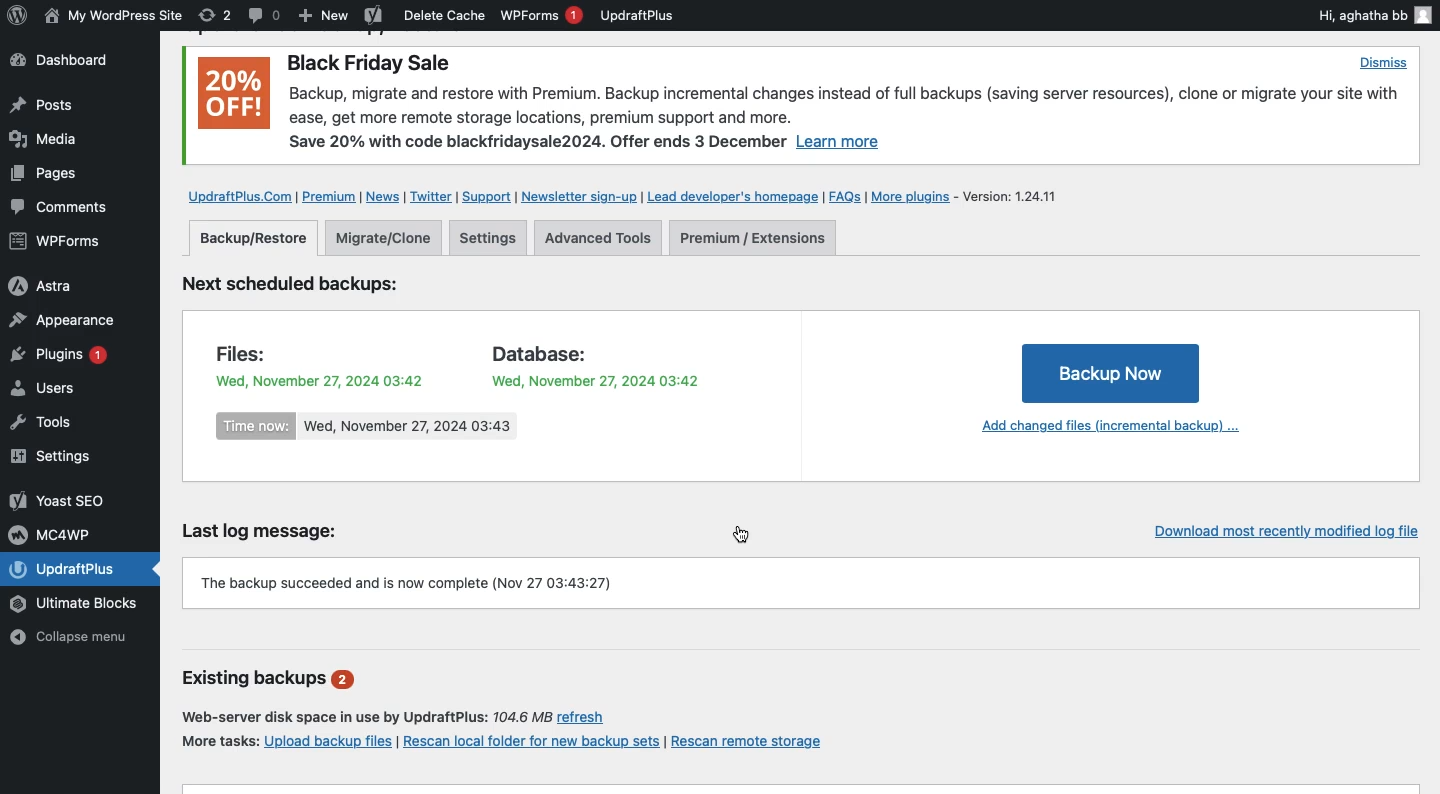  Describe the element at coordinates (41, 177) in the screenshot. I see `Posts` at that location.